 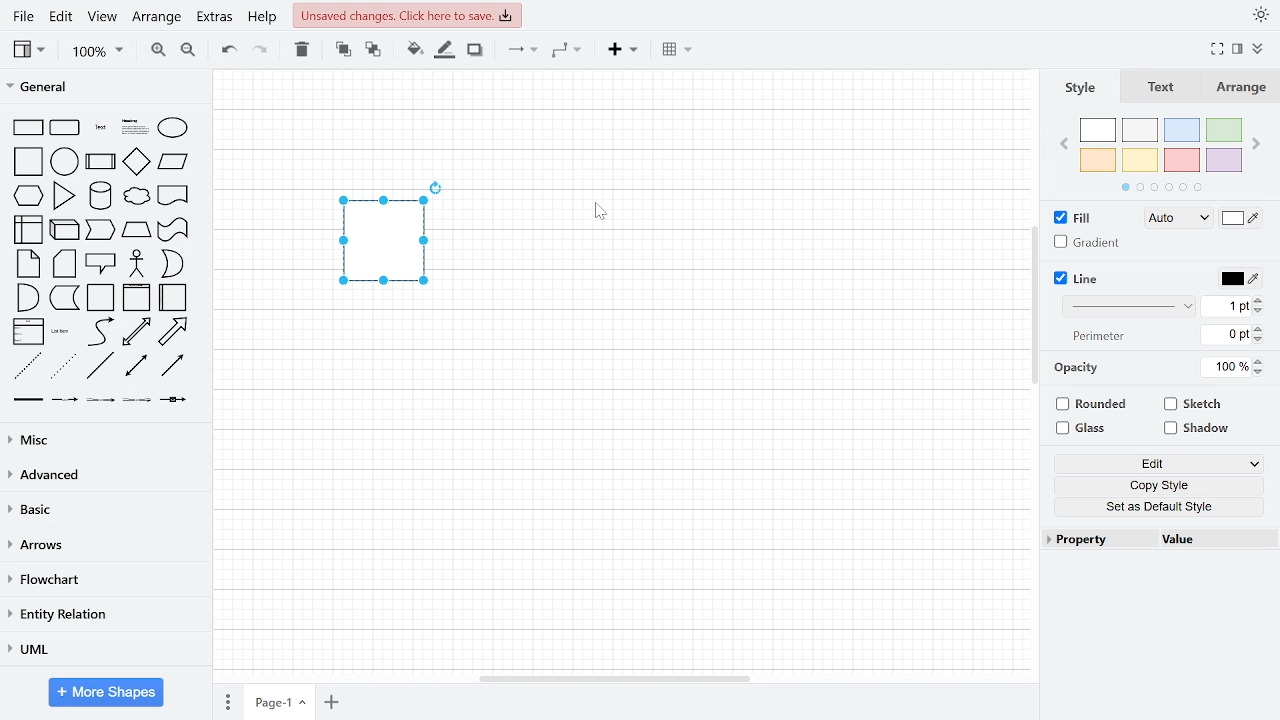 I want to click on current perimeter, so click(x=1225, y=333).